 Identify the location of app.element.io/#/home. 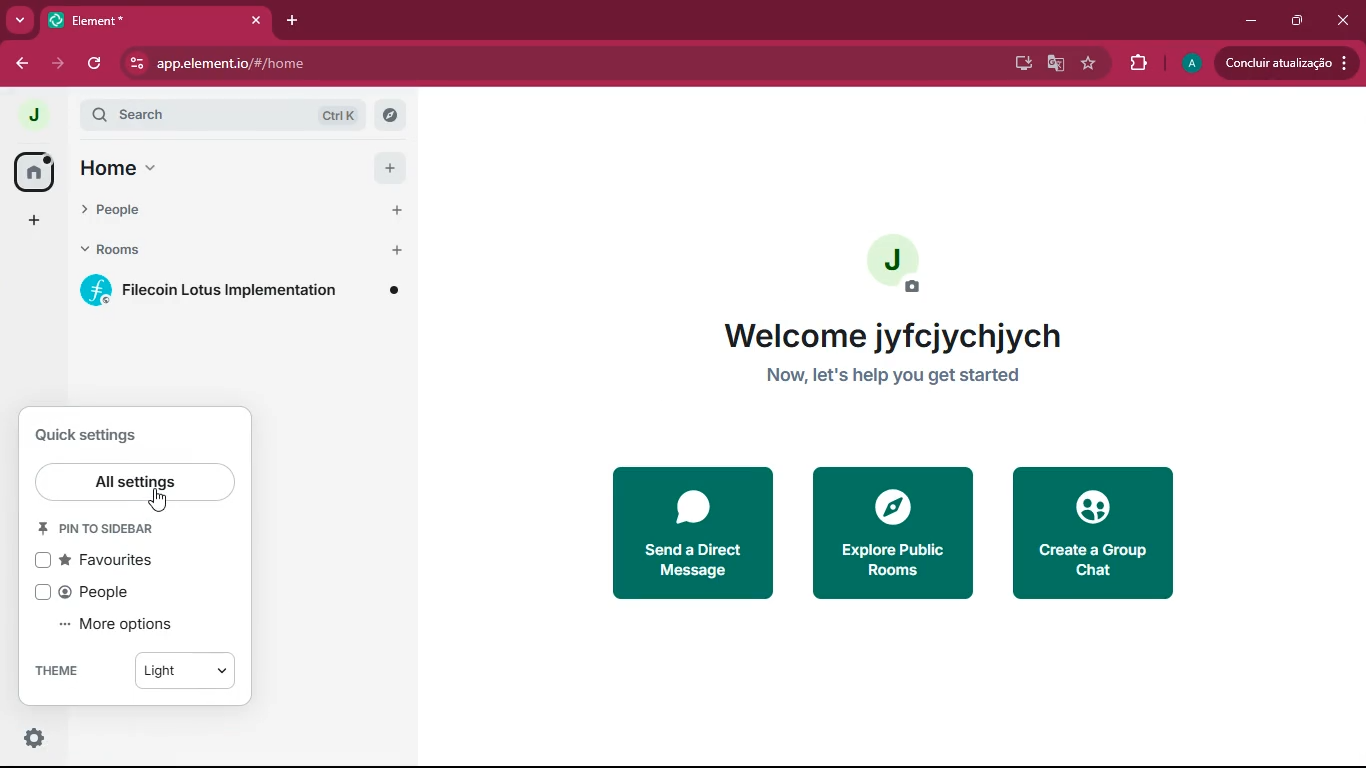
(349, 64).